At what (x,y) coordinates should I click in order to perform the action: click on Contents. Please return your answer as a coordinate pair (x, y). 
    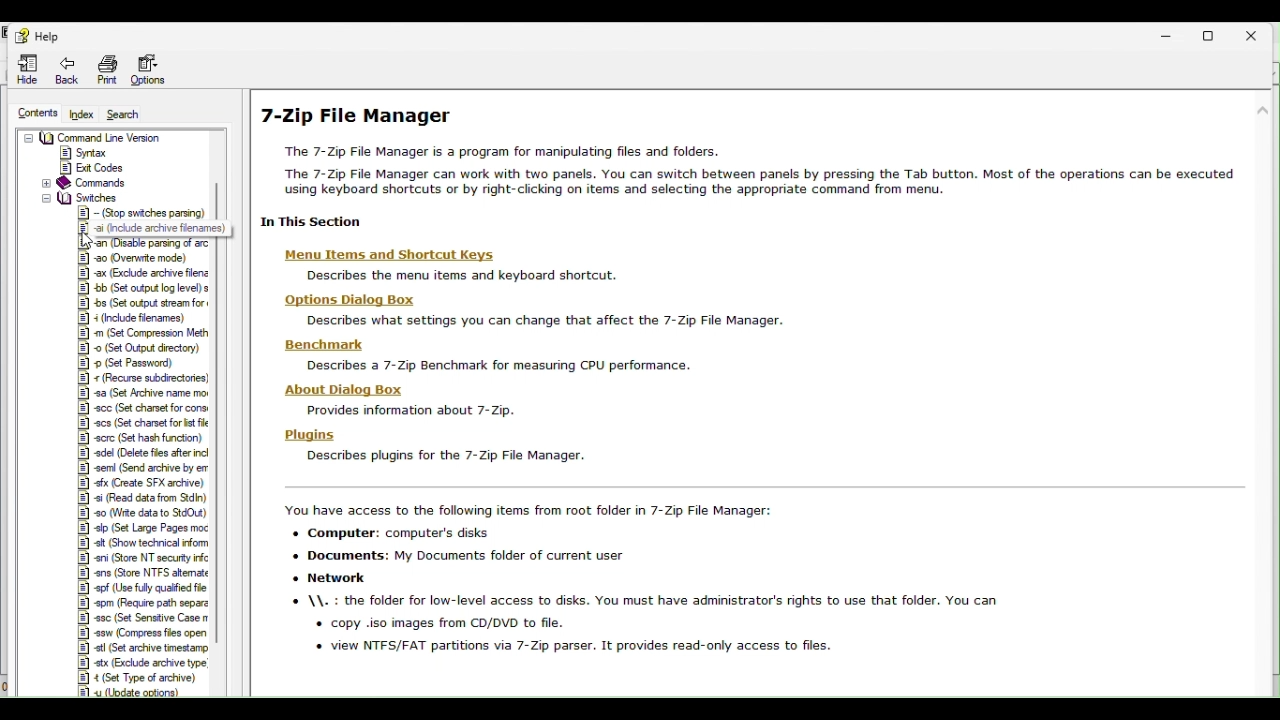
    Looking at the image, I should click on (35, 113).